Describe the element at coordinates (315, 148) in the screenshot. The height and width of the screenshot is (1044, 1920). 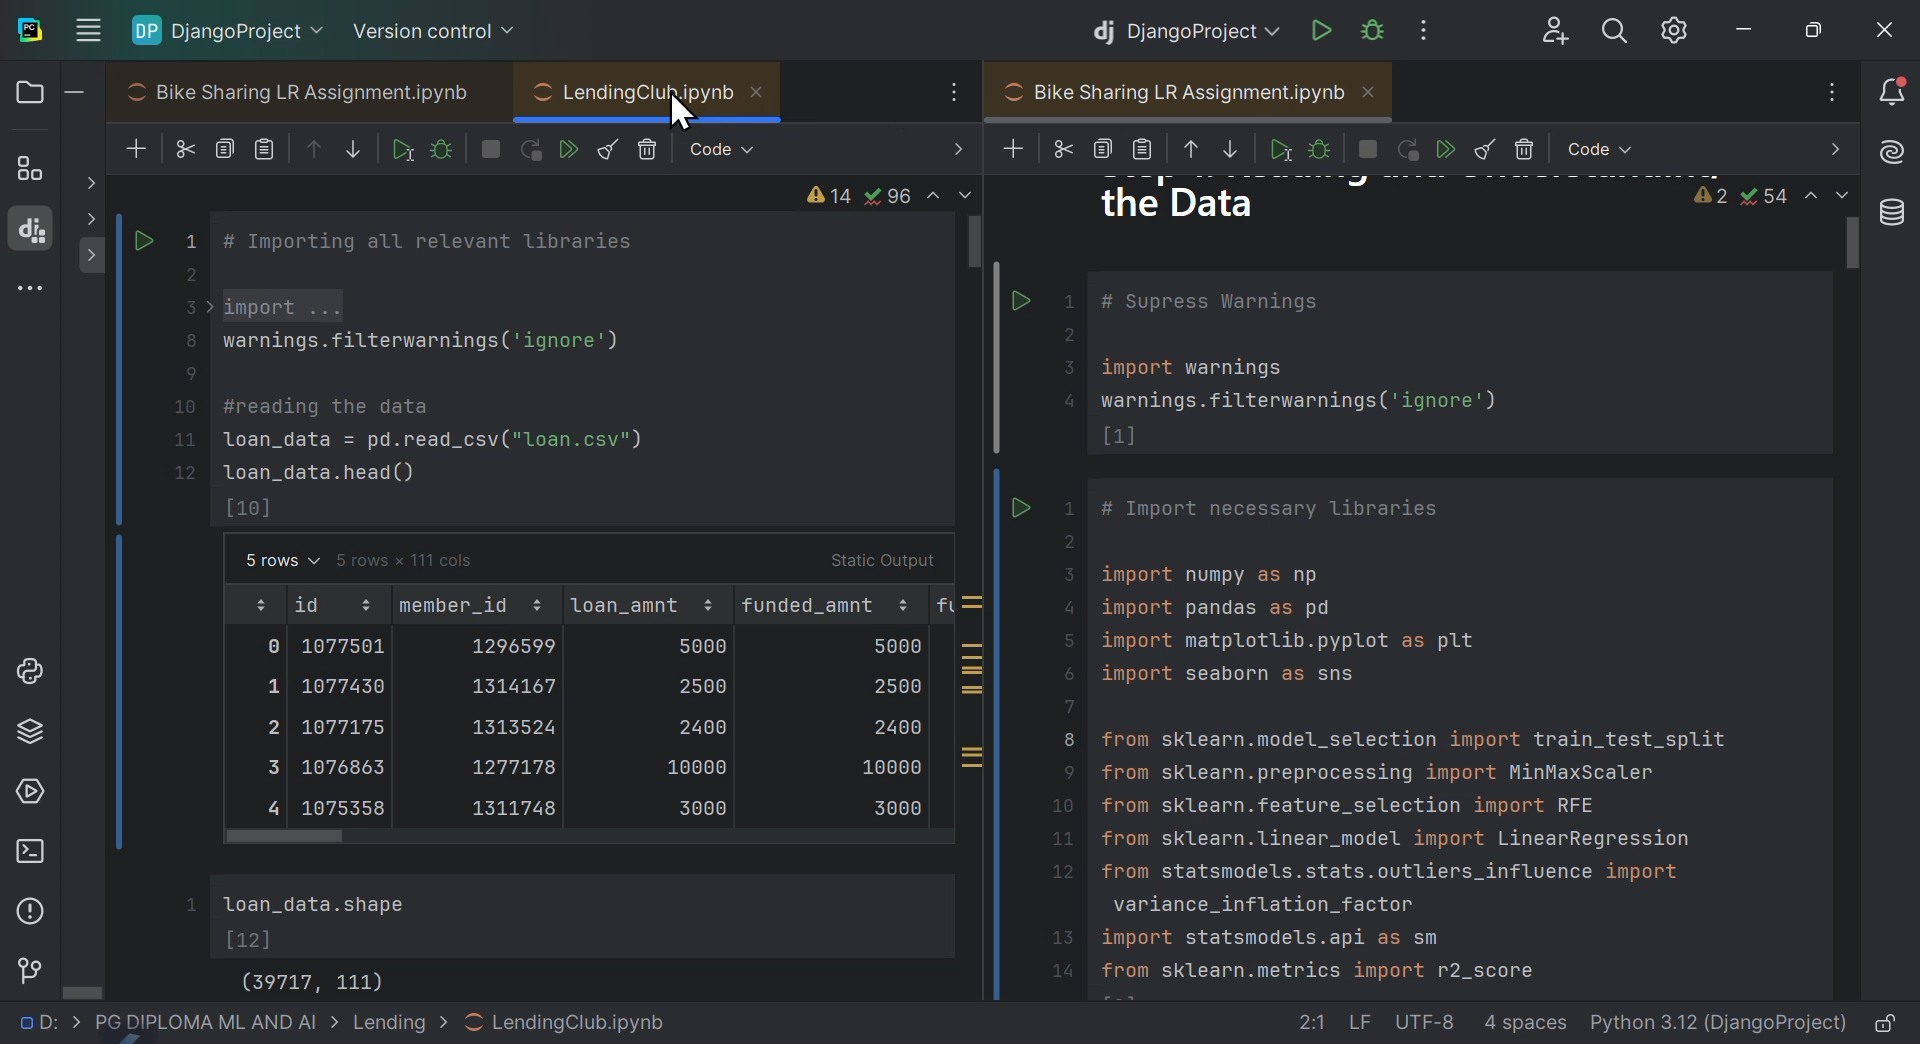
I see `move cell up` at that location.